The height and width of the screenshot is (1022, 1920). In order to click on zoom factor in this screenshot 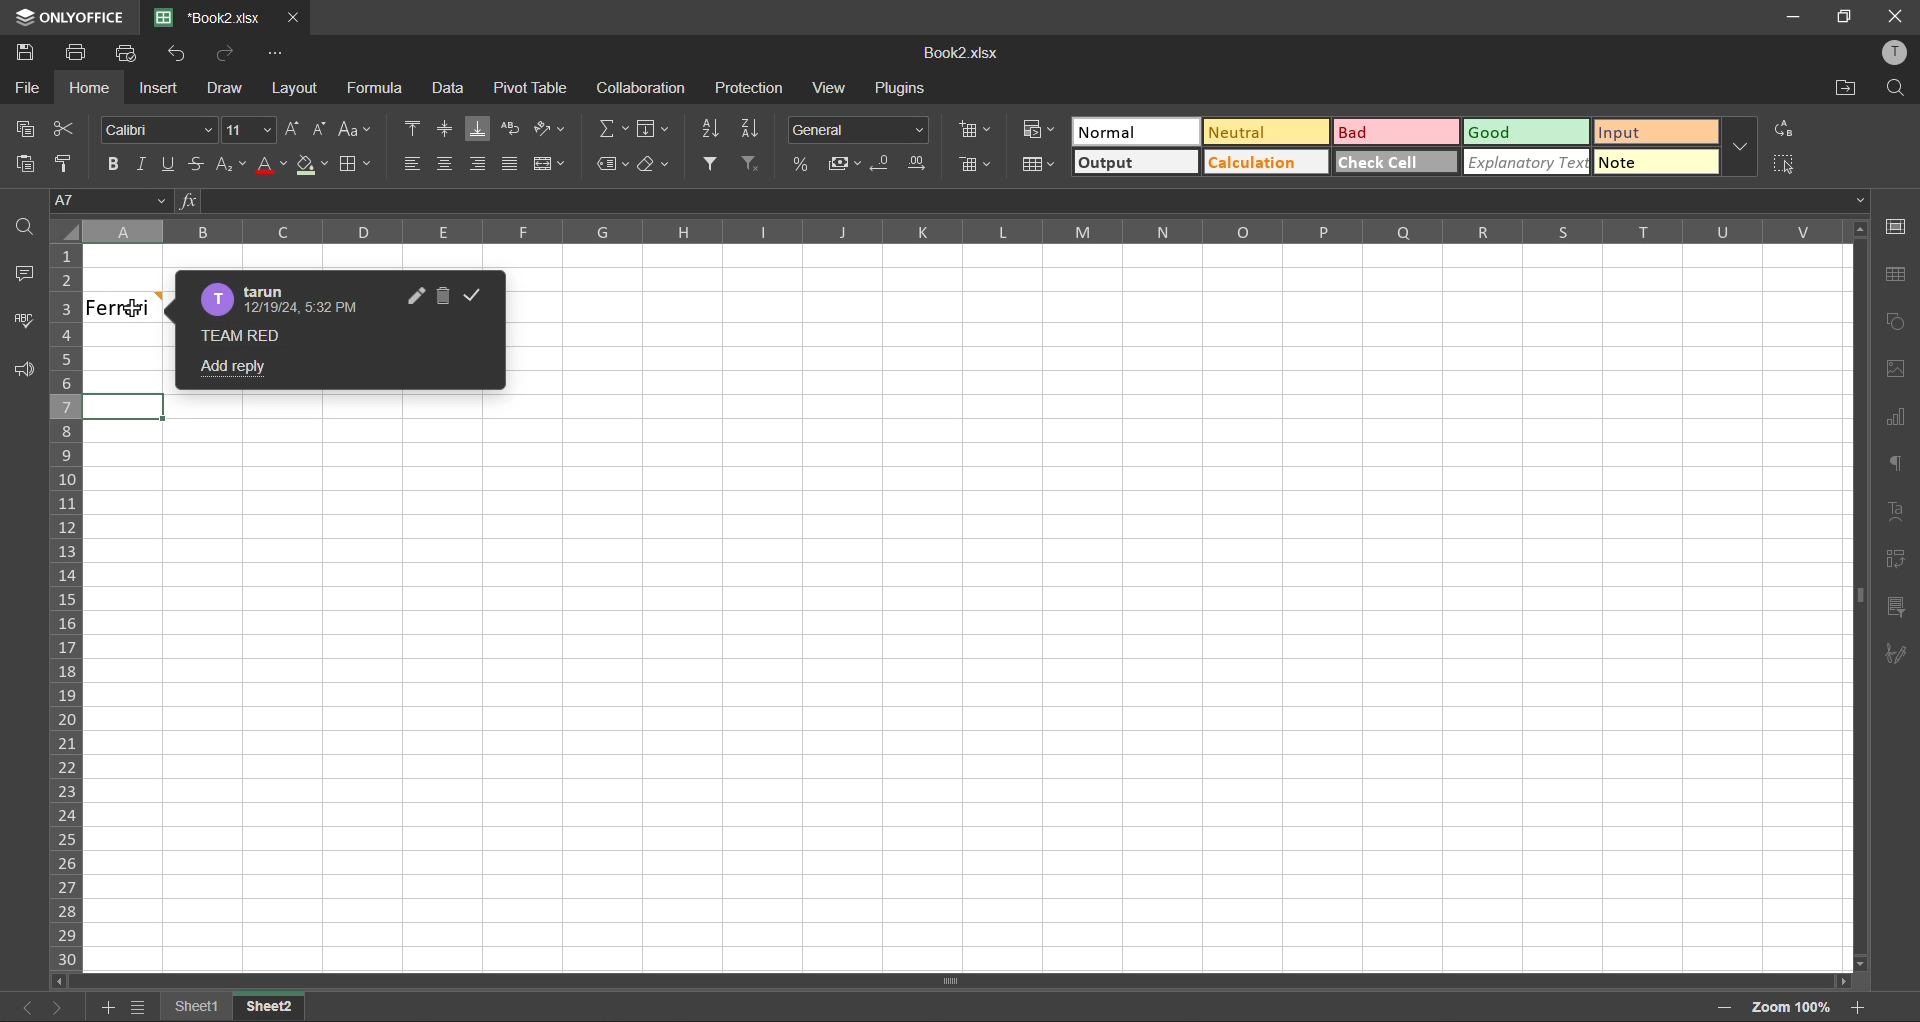, I will do `click(1784, 1007)`.